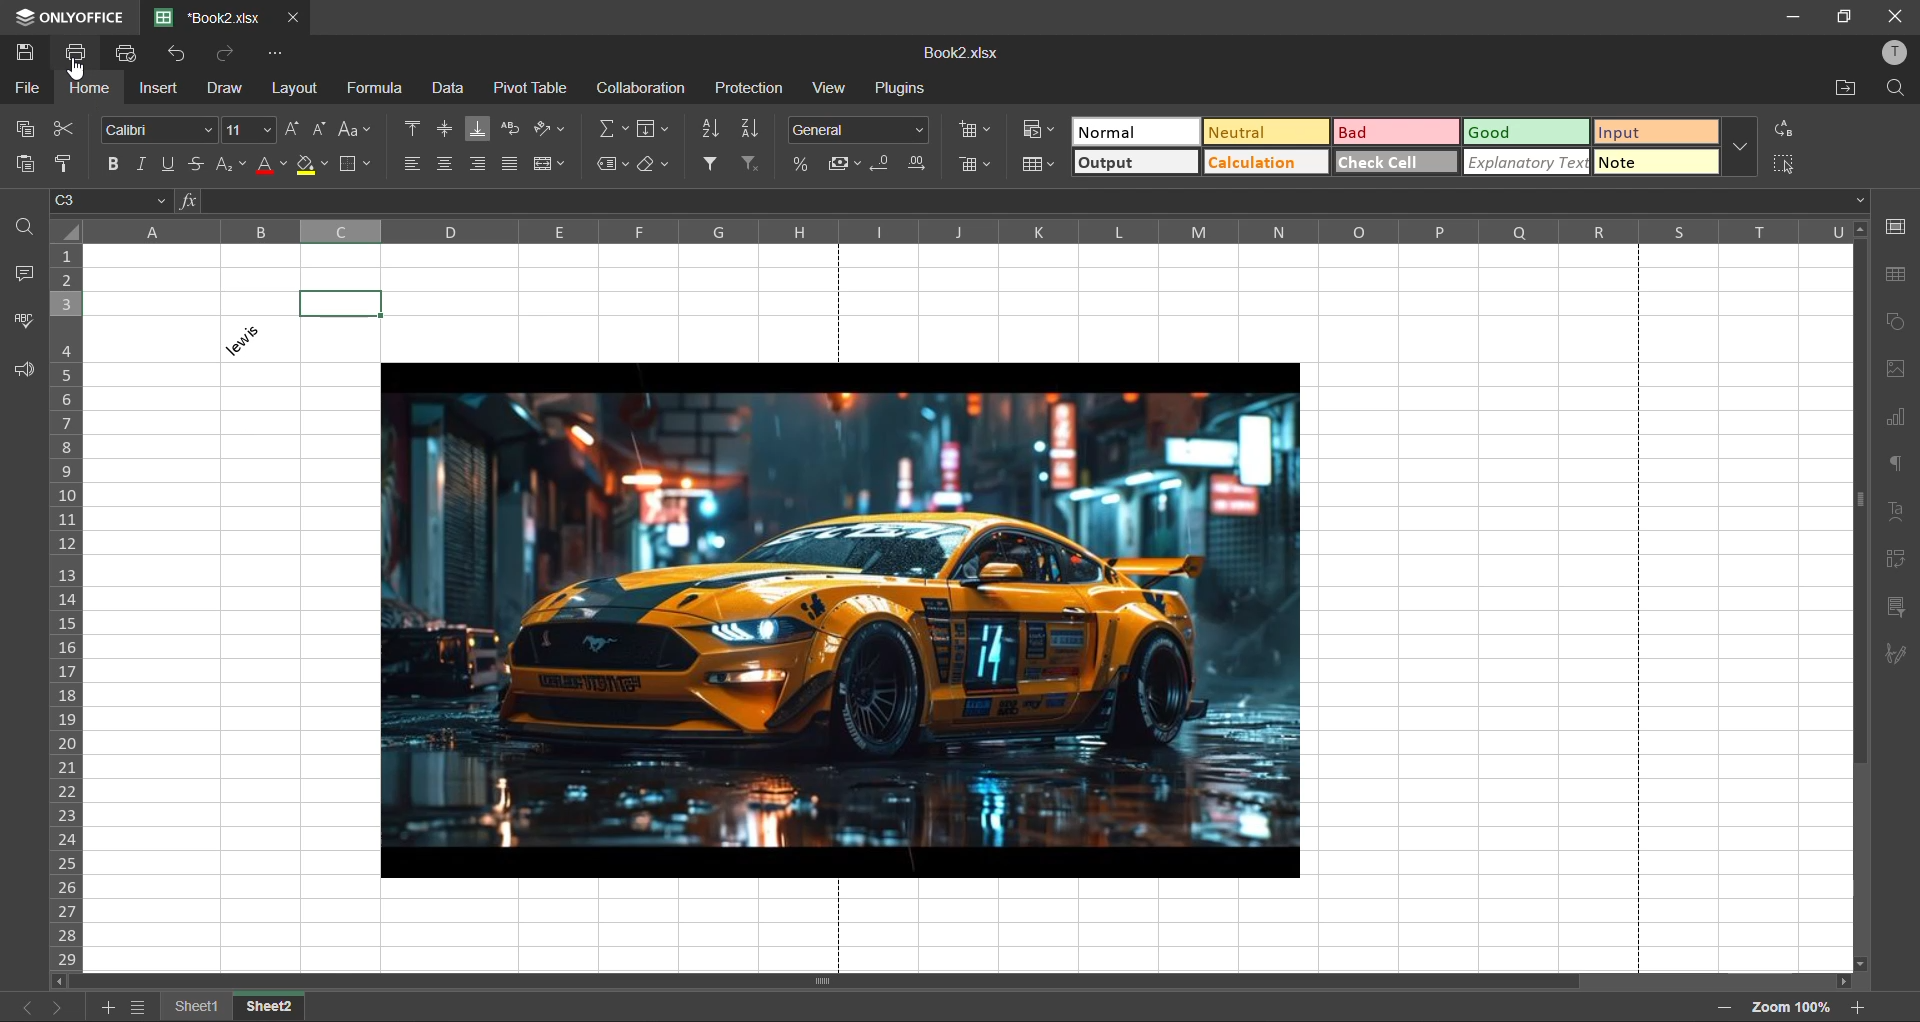  I want to click on feedback, so click(29, 372).